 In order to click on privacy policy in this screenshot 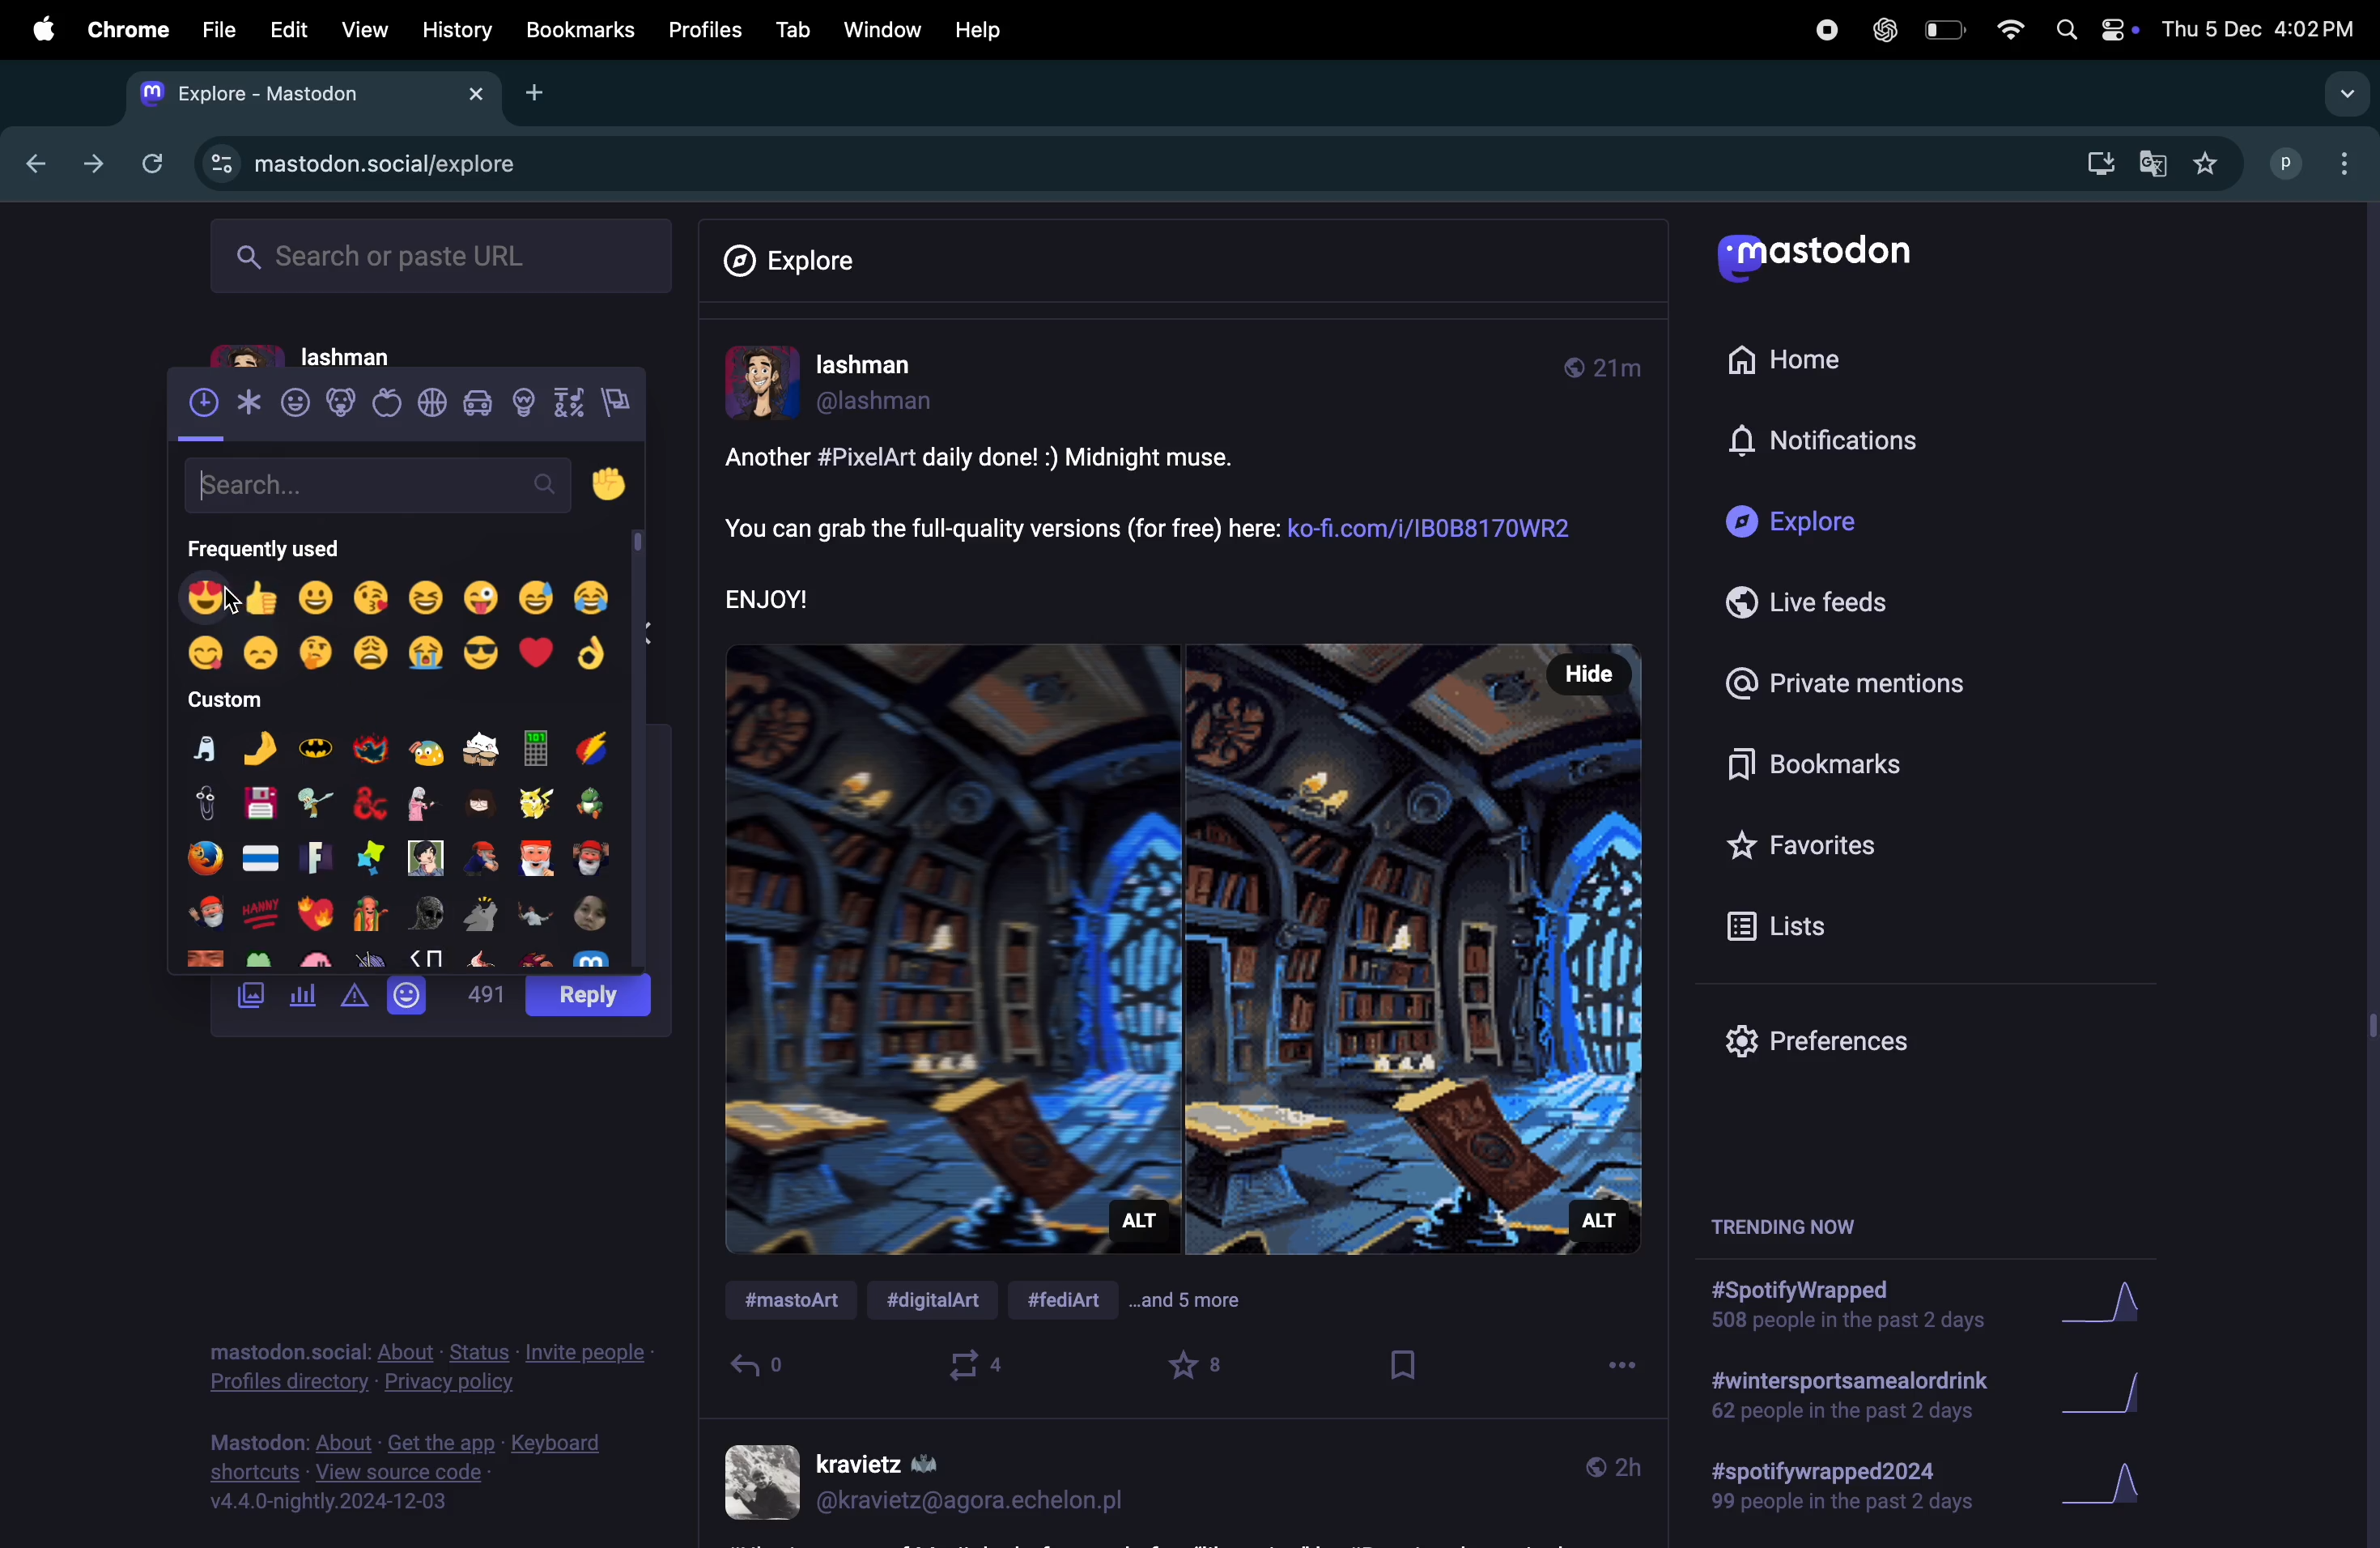, I will do `click(433, 1368)`.